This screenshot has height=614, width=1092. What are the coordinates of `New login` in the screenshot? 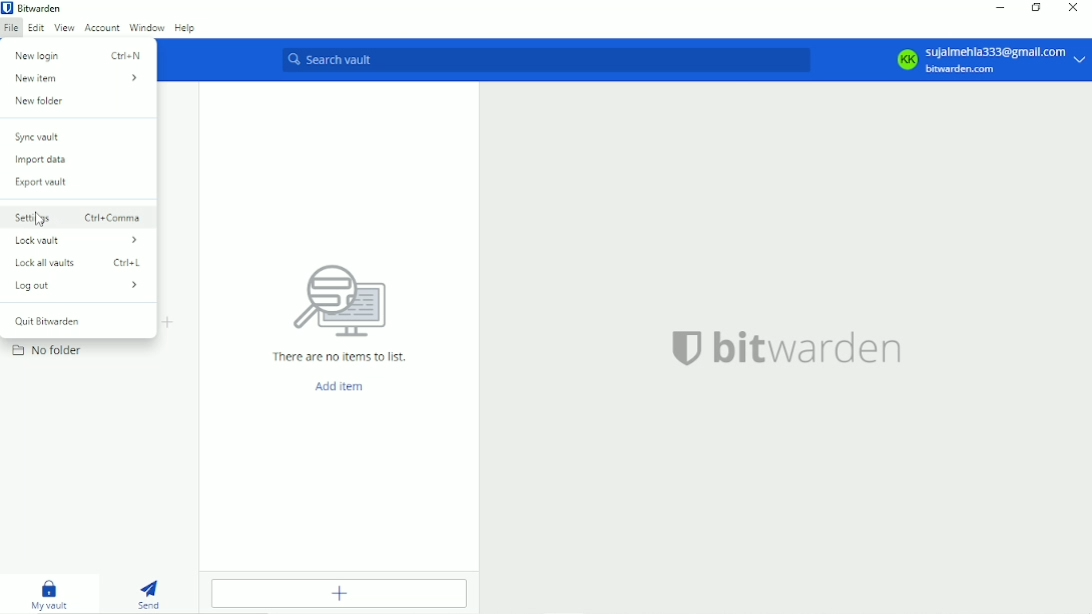 It's located at (80, 54).